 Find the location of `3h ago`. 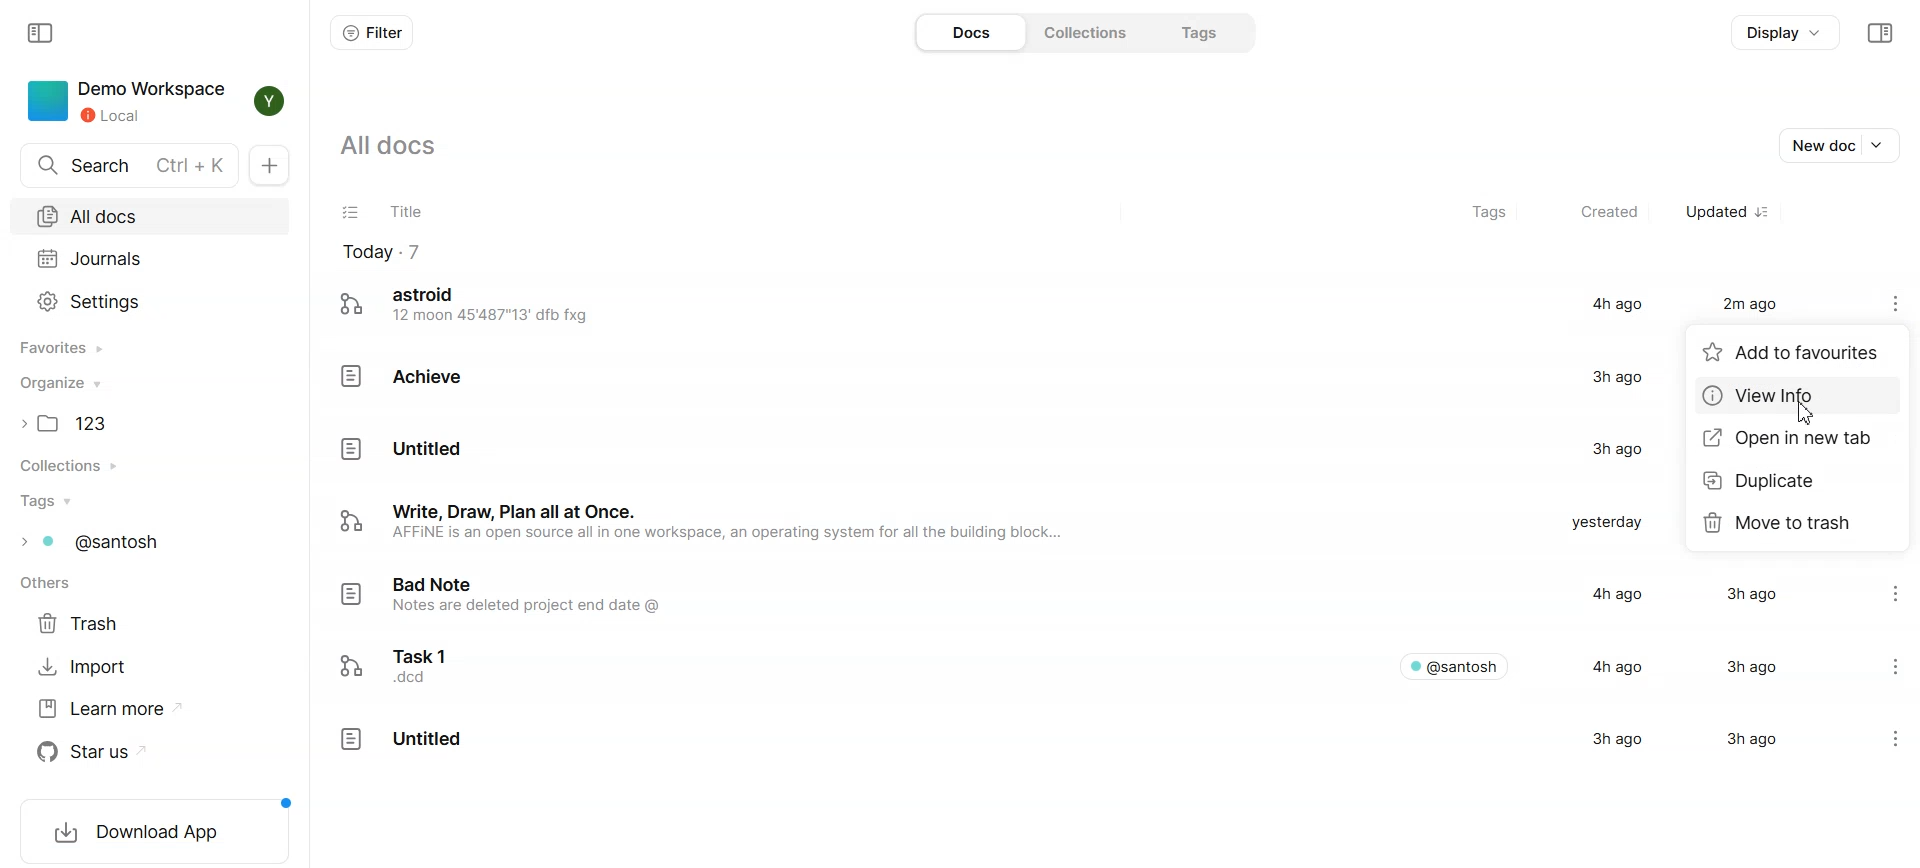

3h ago is located at coordinates (1624, 743).